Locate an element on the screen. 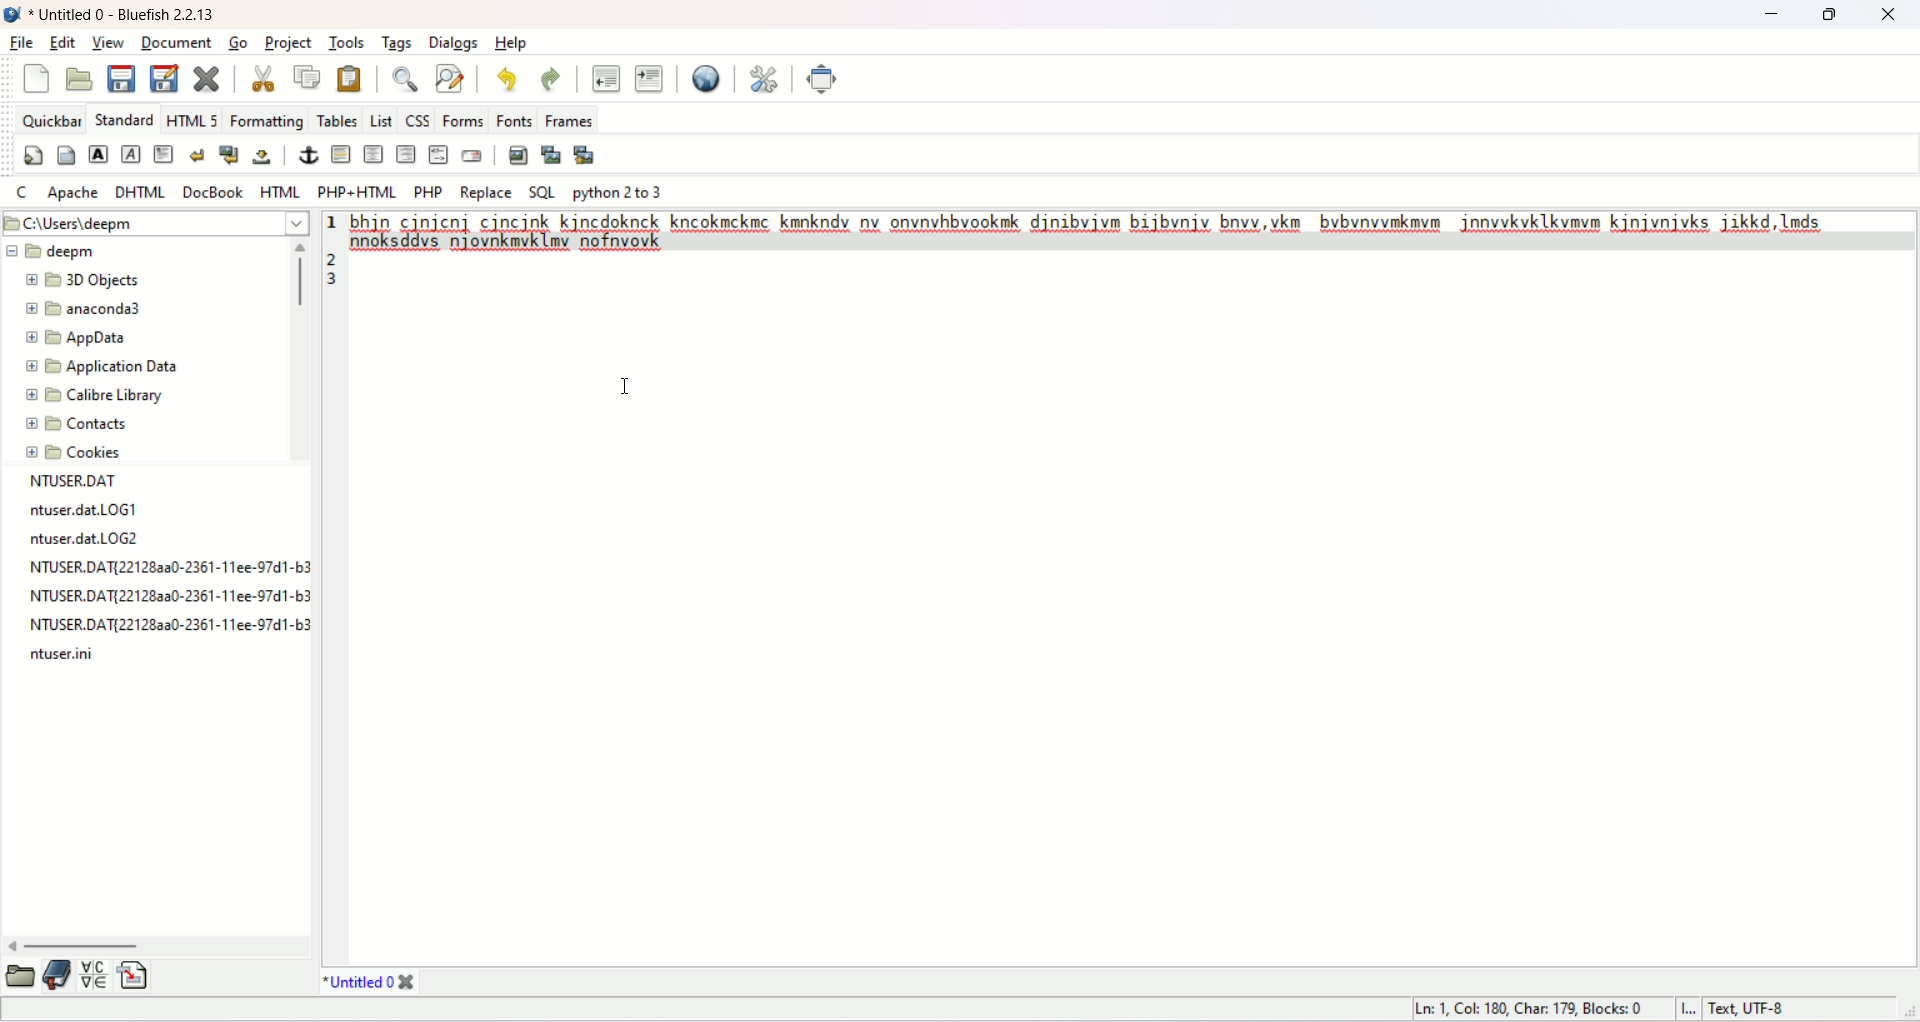 The width and height of the screenshot is (1920, 1022). browse in web is located at coordinates (704, 79).